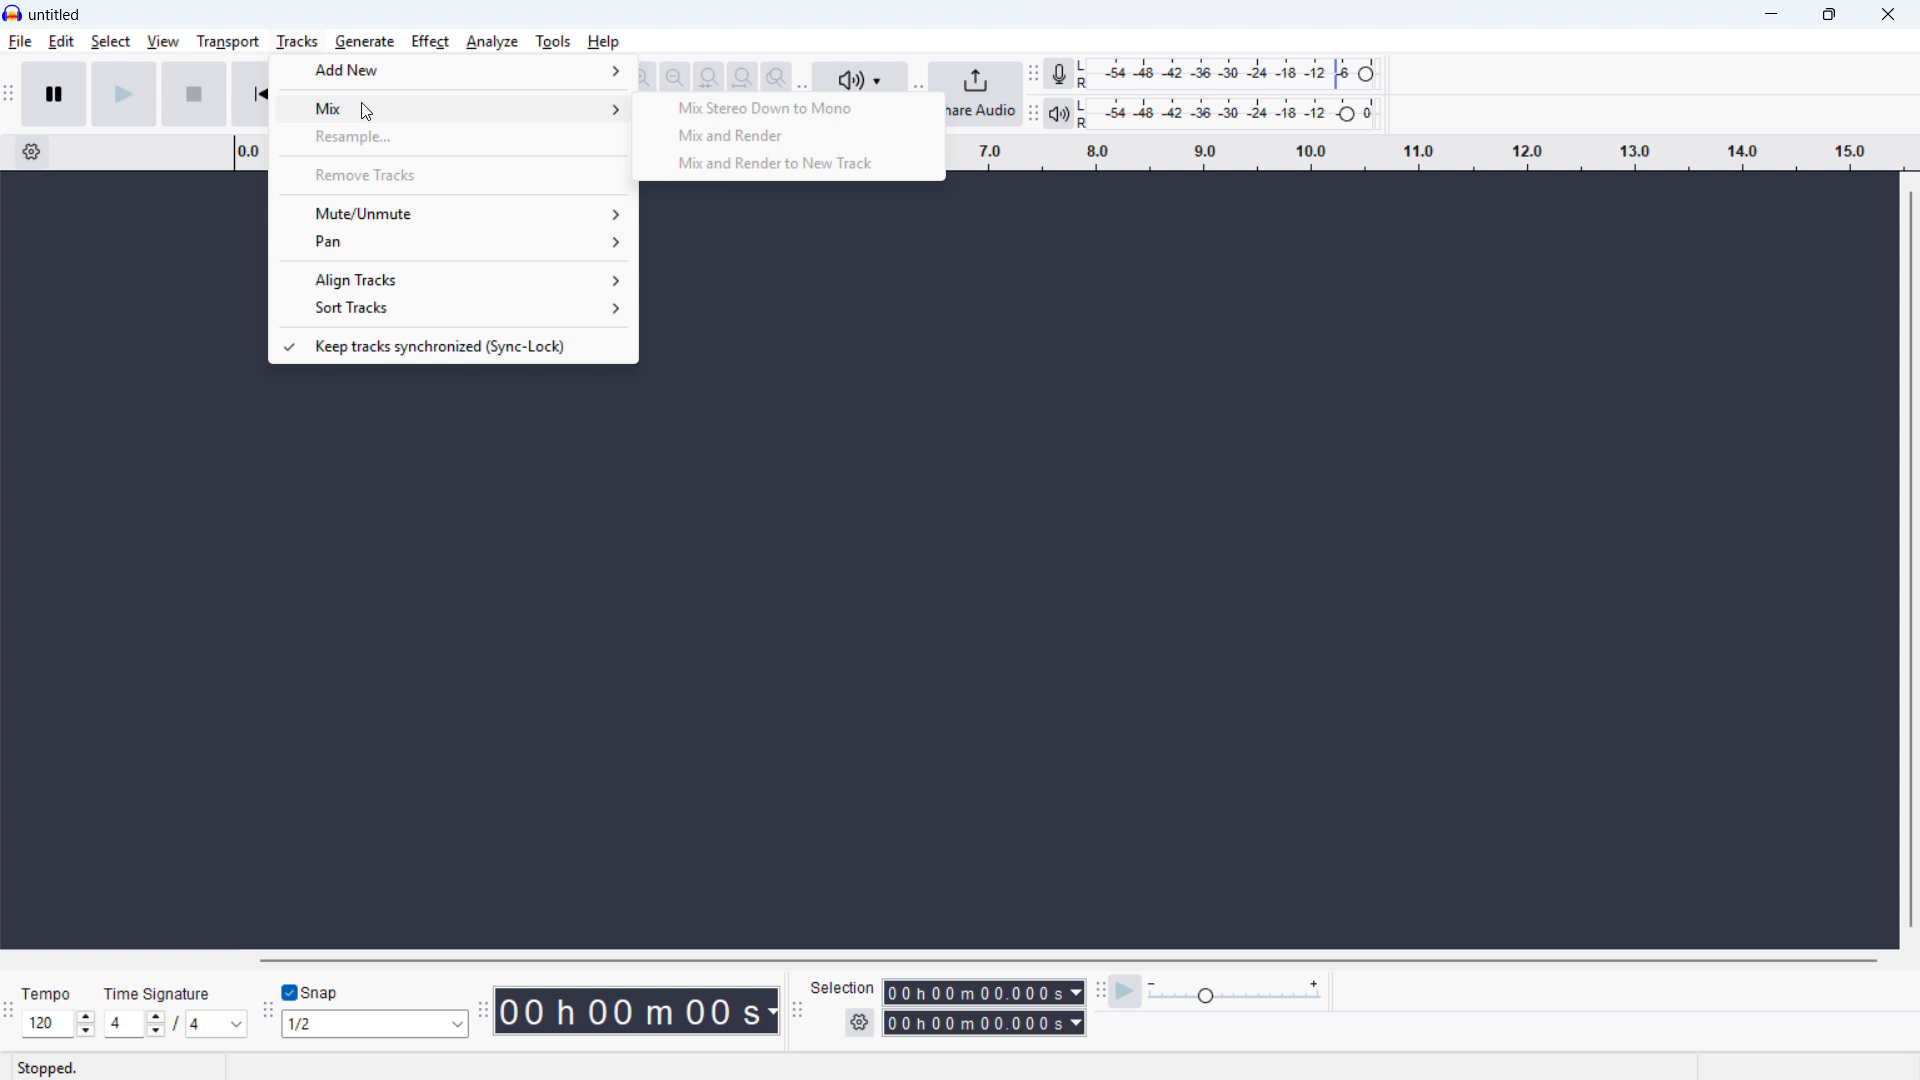 Image resolution: width=1920 pixels, height=1080 pixels. What do you see at coordinates (1422, 152) in the screenshot?
I see `Timeline ` at bounding box center [1422, 152].